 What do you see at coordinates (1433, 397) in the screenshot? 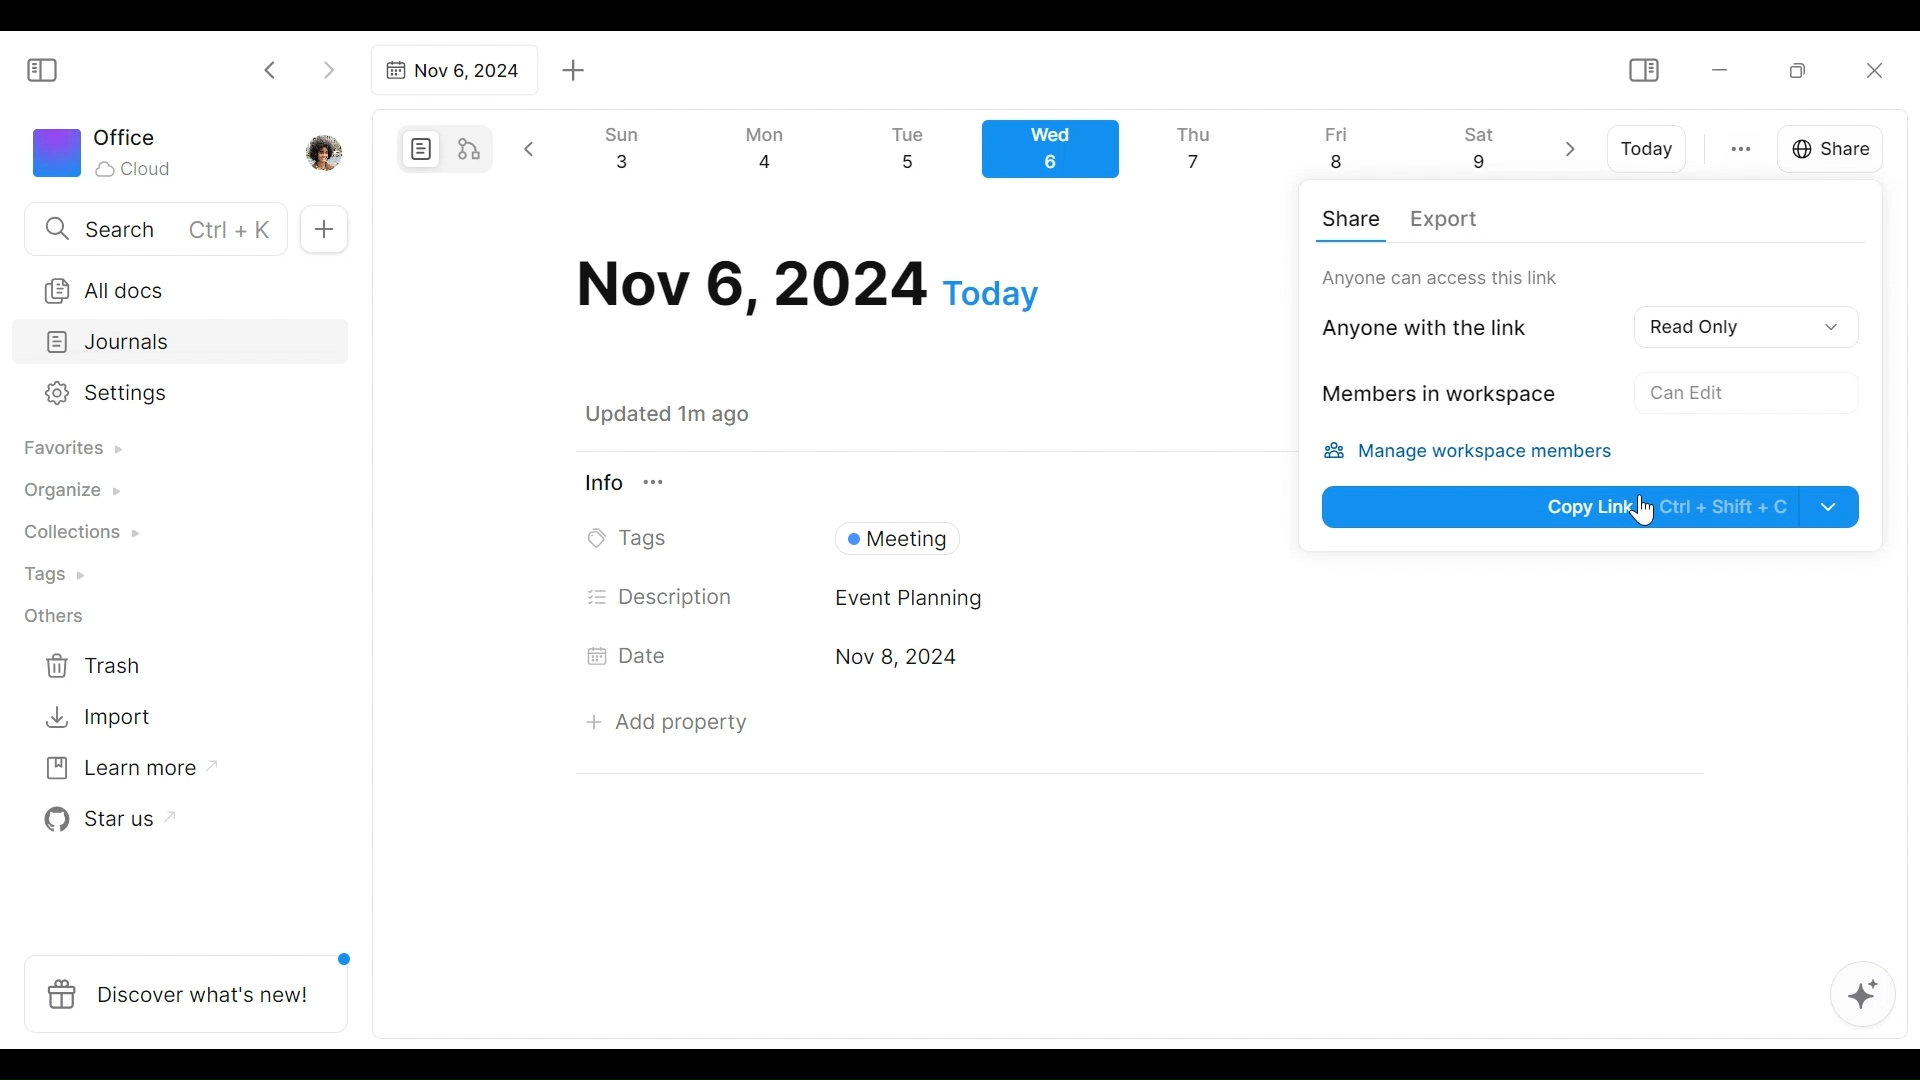
I see `Members in workspace` at bounding box center [1433, 397].